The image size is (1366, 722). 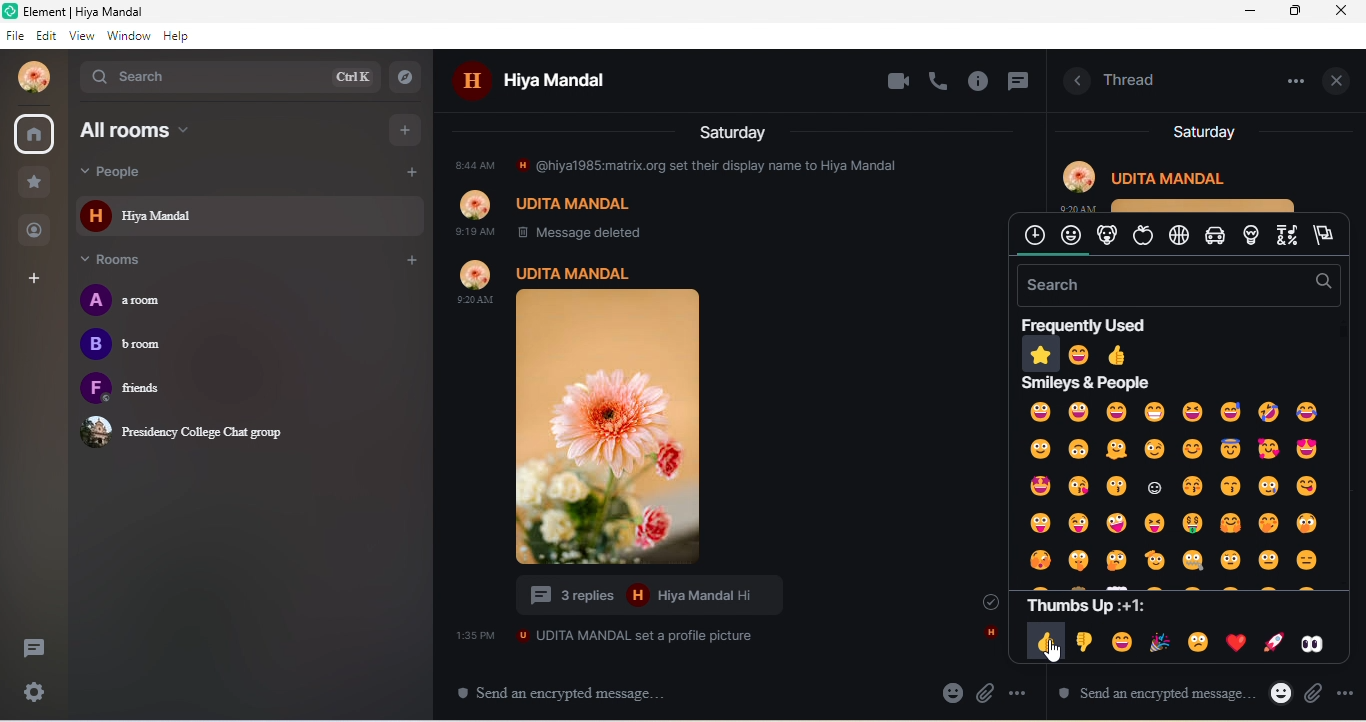 I want to click on title, so click(x=101, y=12).